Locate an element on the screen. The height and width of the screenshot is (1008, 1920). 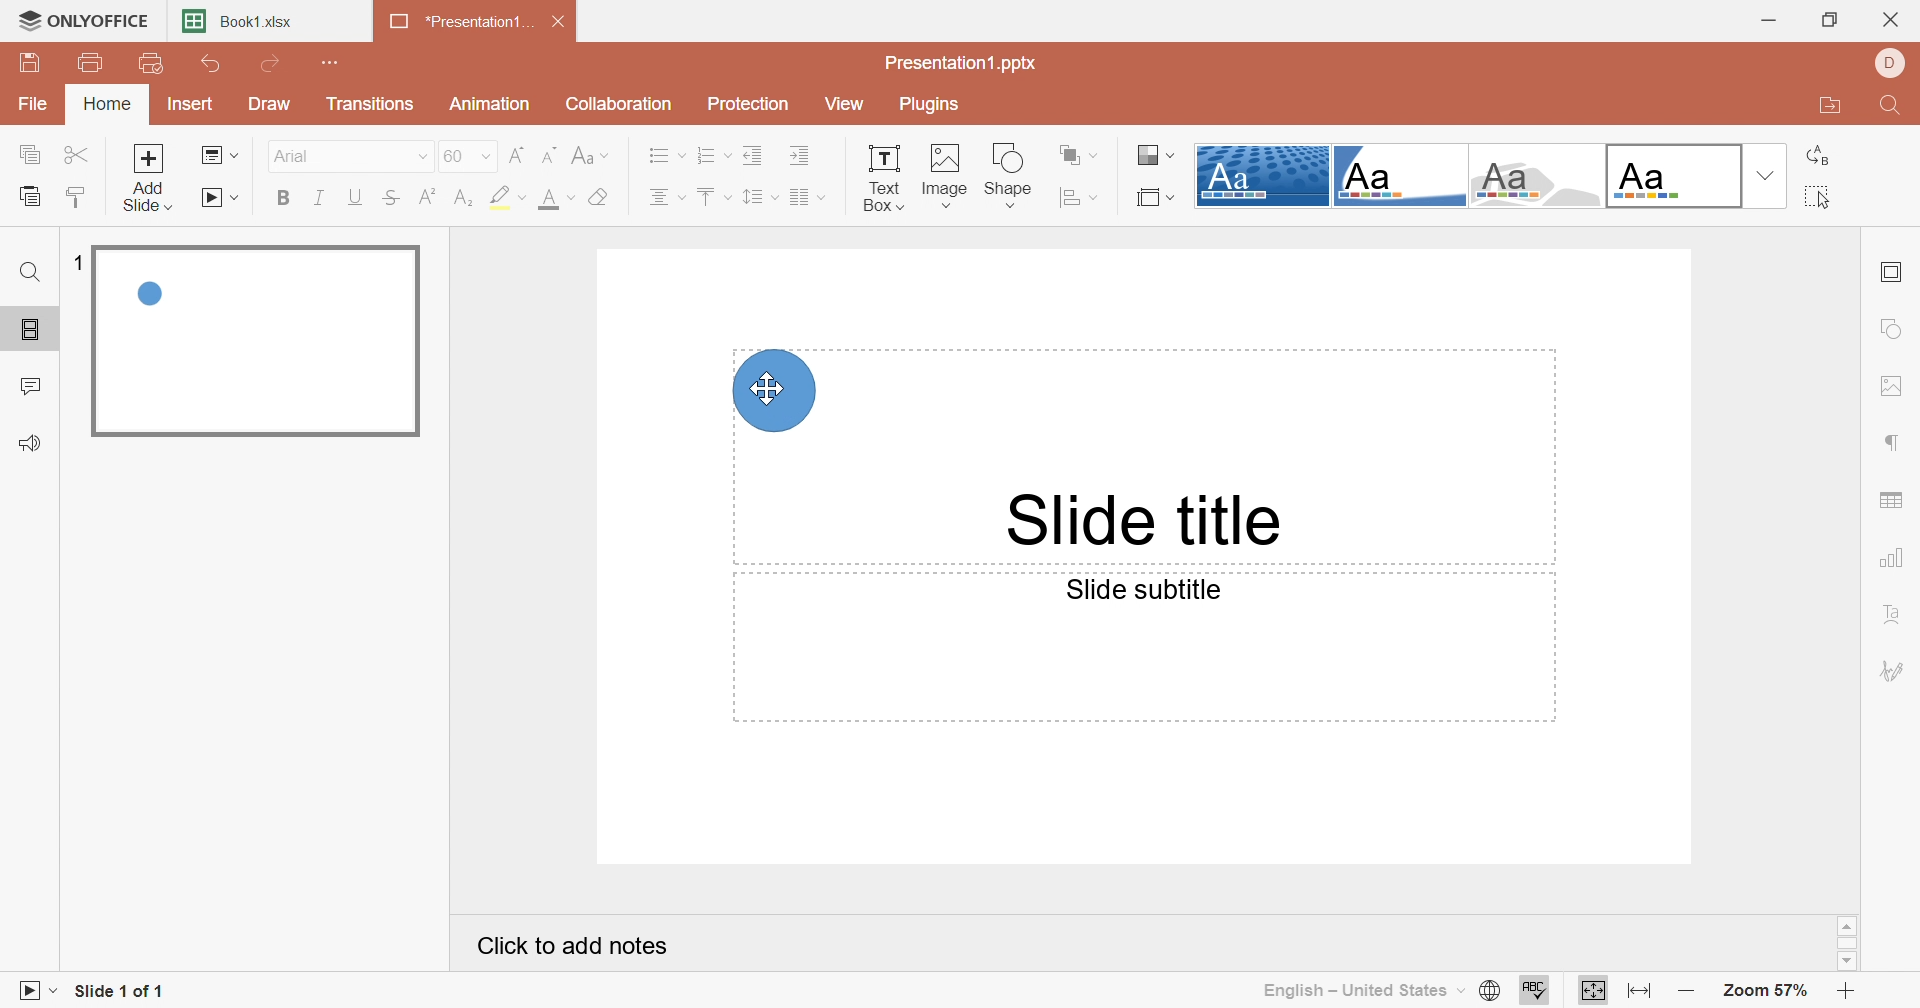
Feedback & Support is located at coordinates (28, 444).